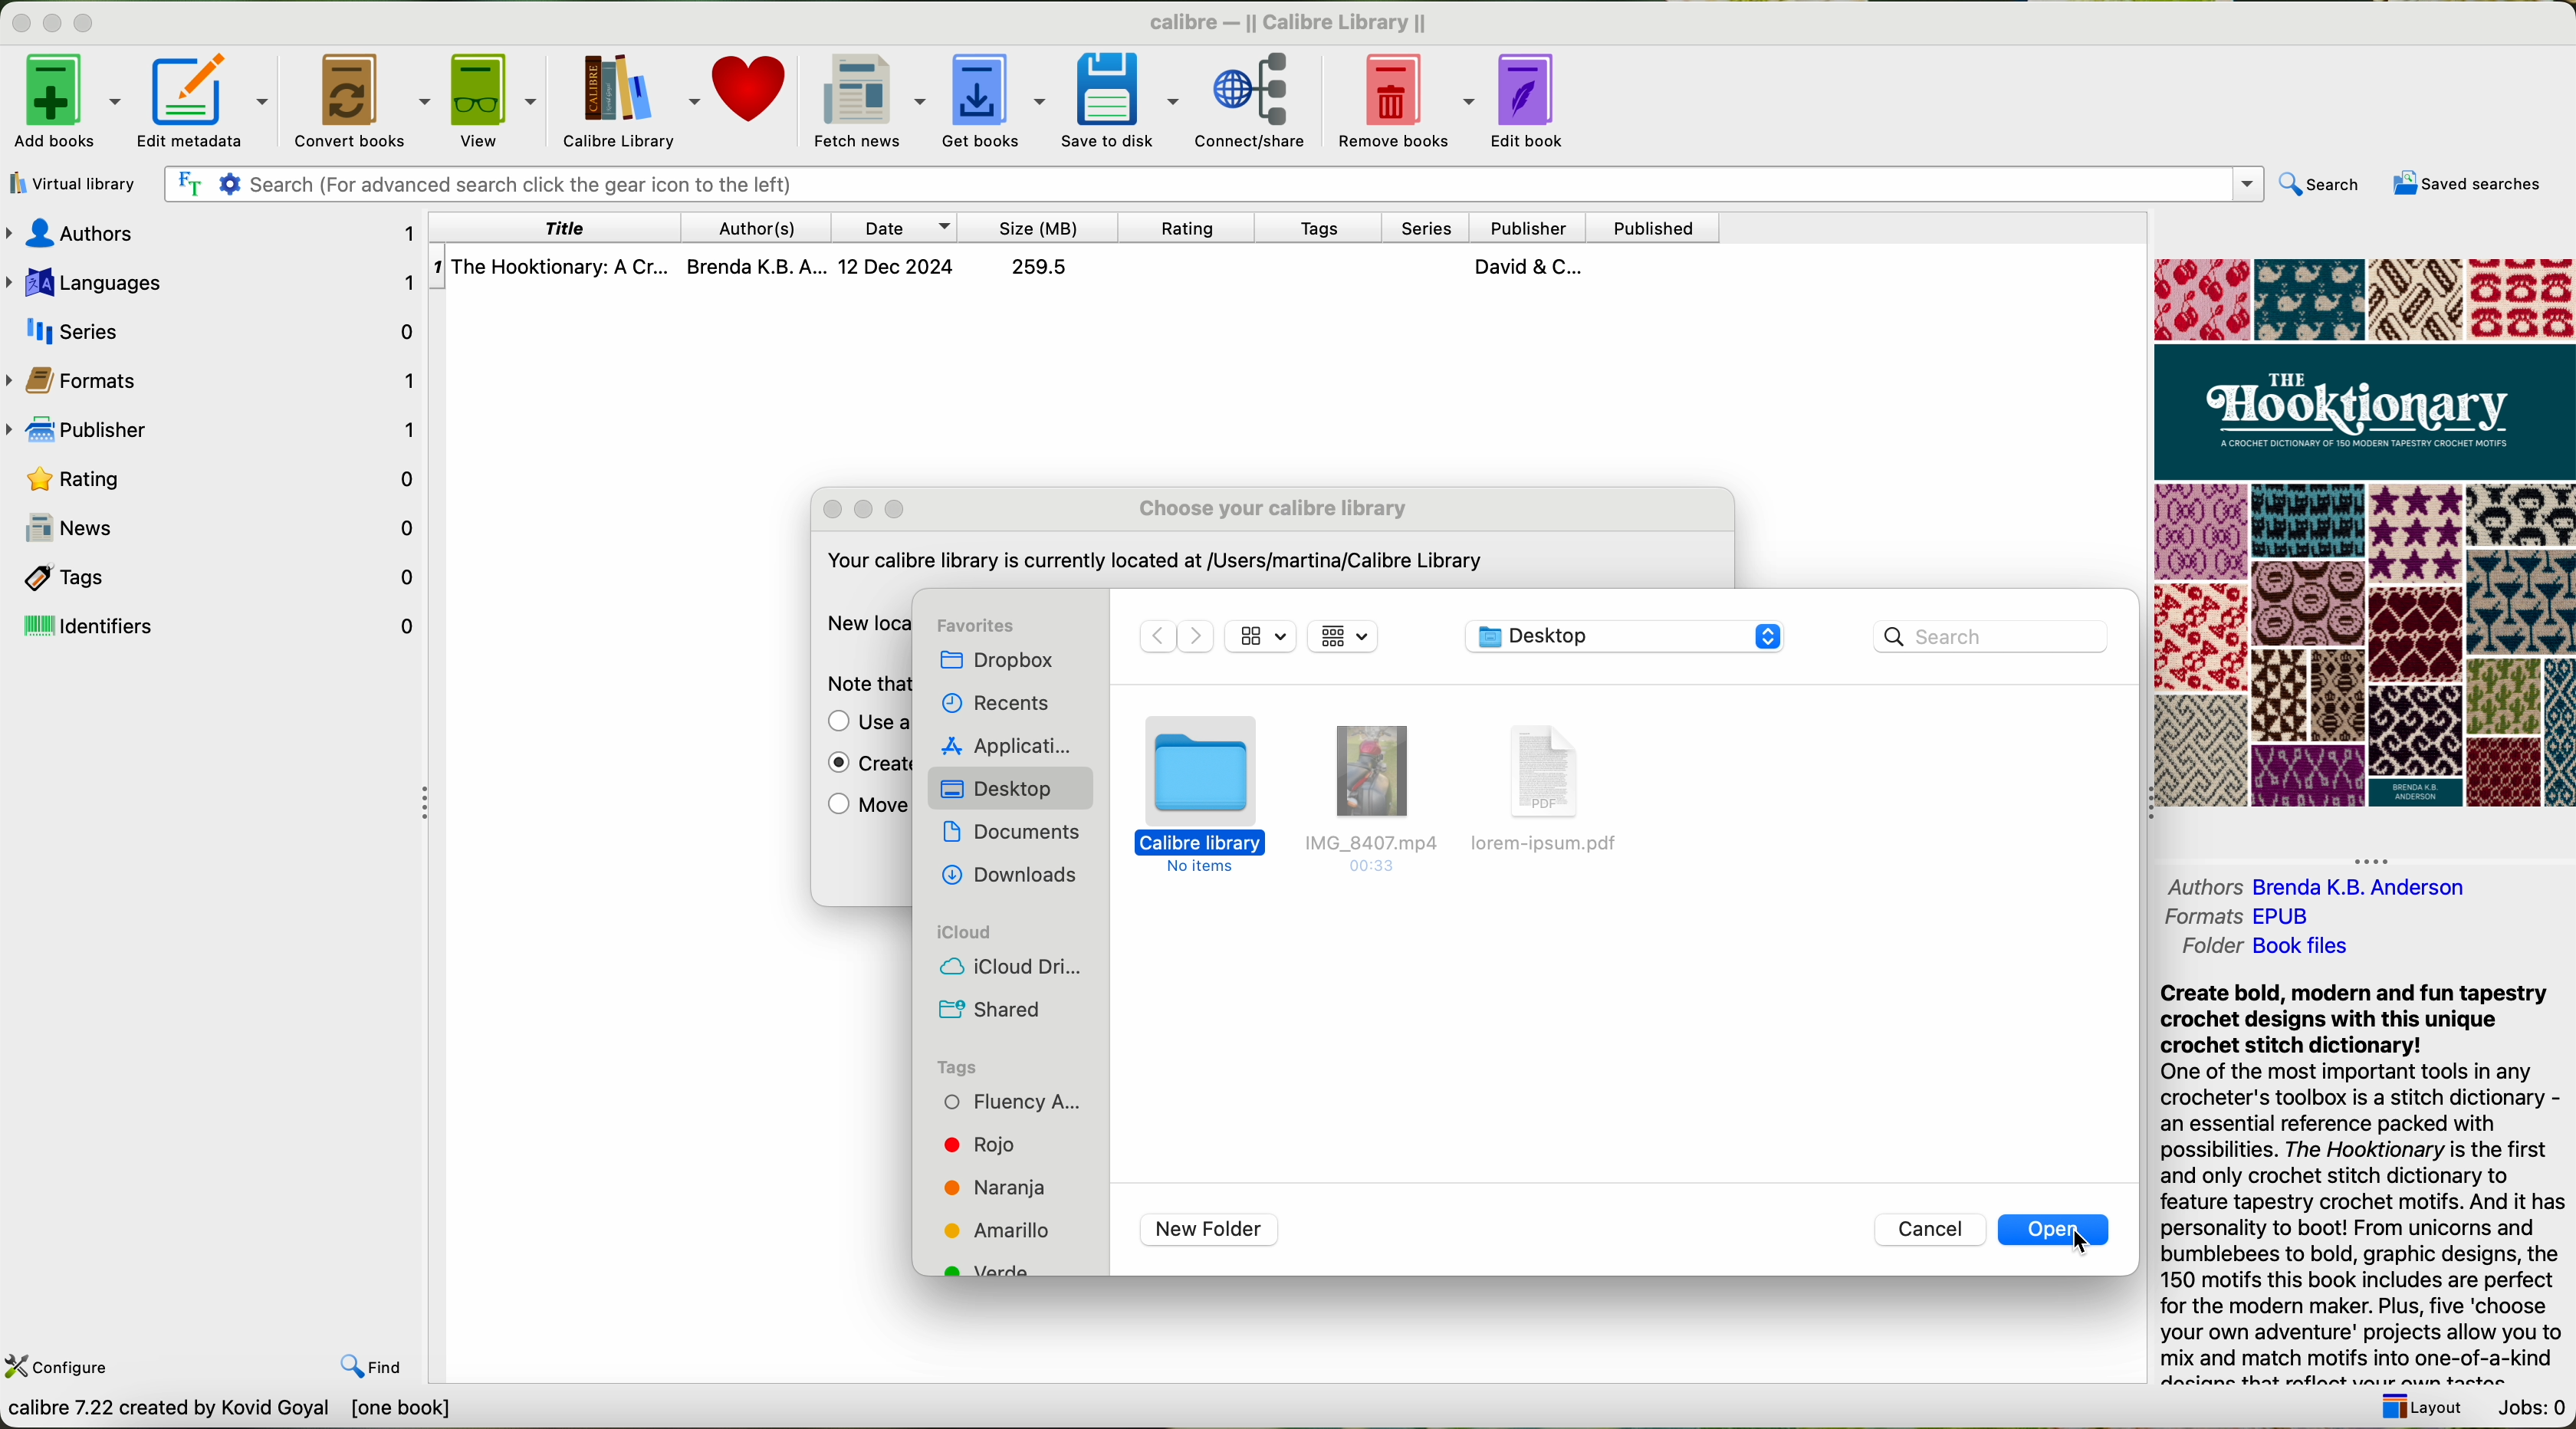 This screenshot has width=2576, height=1429. Describe the element at coordinates (2082, 1245) in the screenshot. I see `cursor` at that location.